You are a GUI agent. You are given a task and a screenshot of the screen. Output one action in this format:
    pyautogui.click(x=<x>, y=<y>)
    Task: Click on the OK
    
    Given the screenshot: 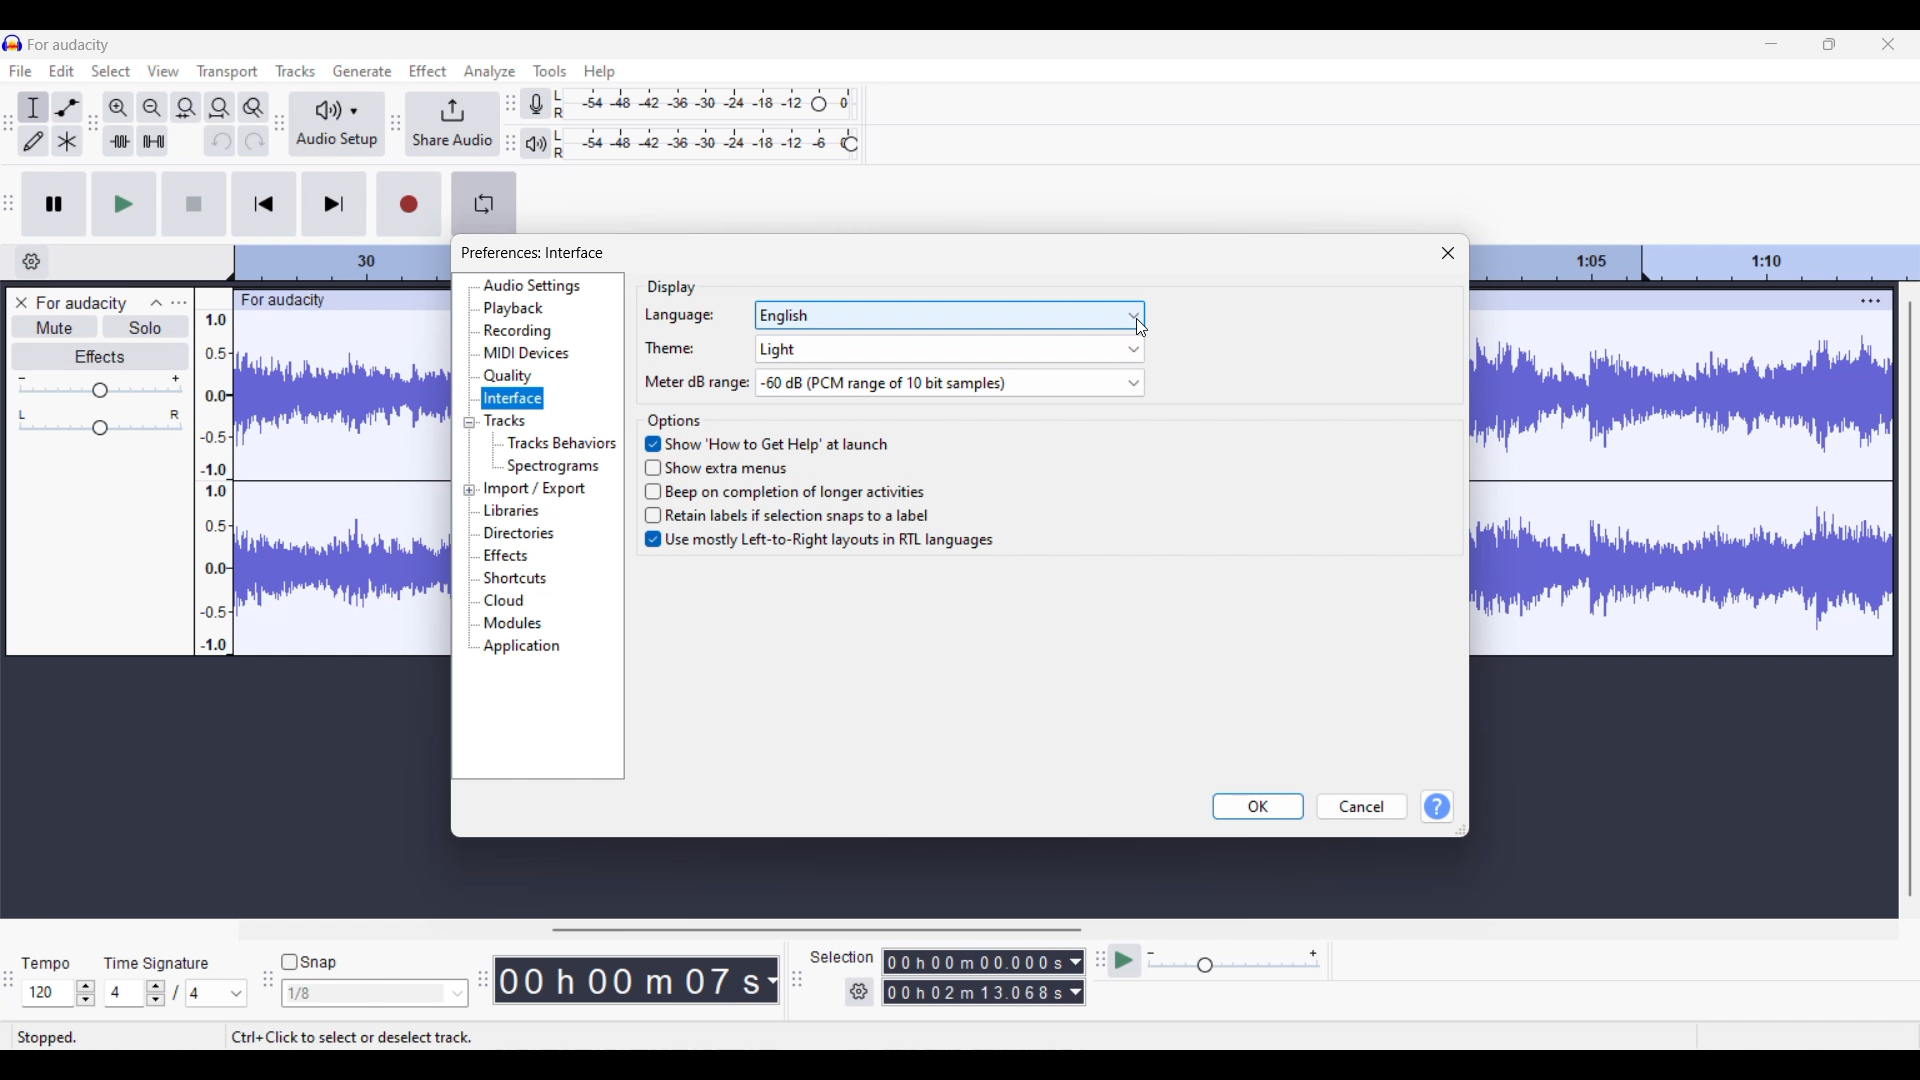 What is the action you would take?
    pyautogui.click(x=1257, y=806)
    